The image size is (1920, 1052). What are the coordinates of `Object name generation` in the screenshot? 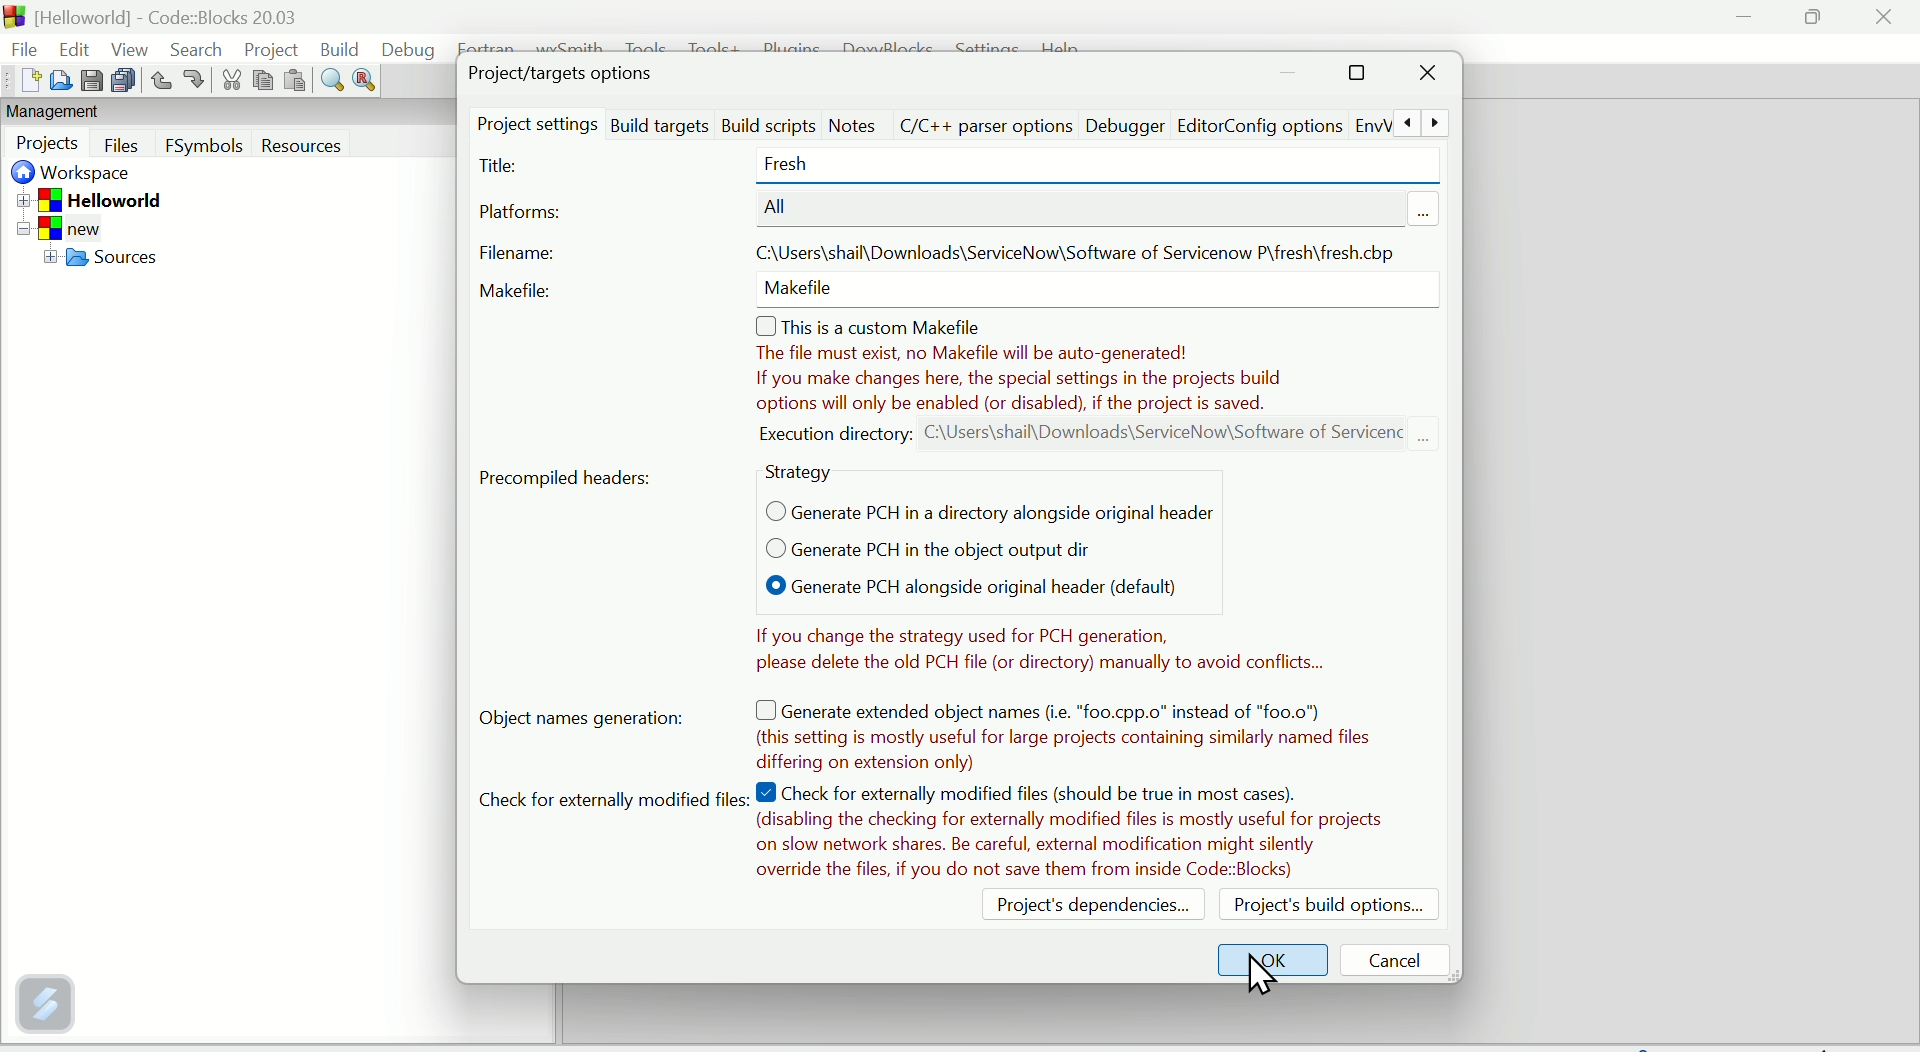 It's located at (599, 720).